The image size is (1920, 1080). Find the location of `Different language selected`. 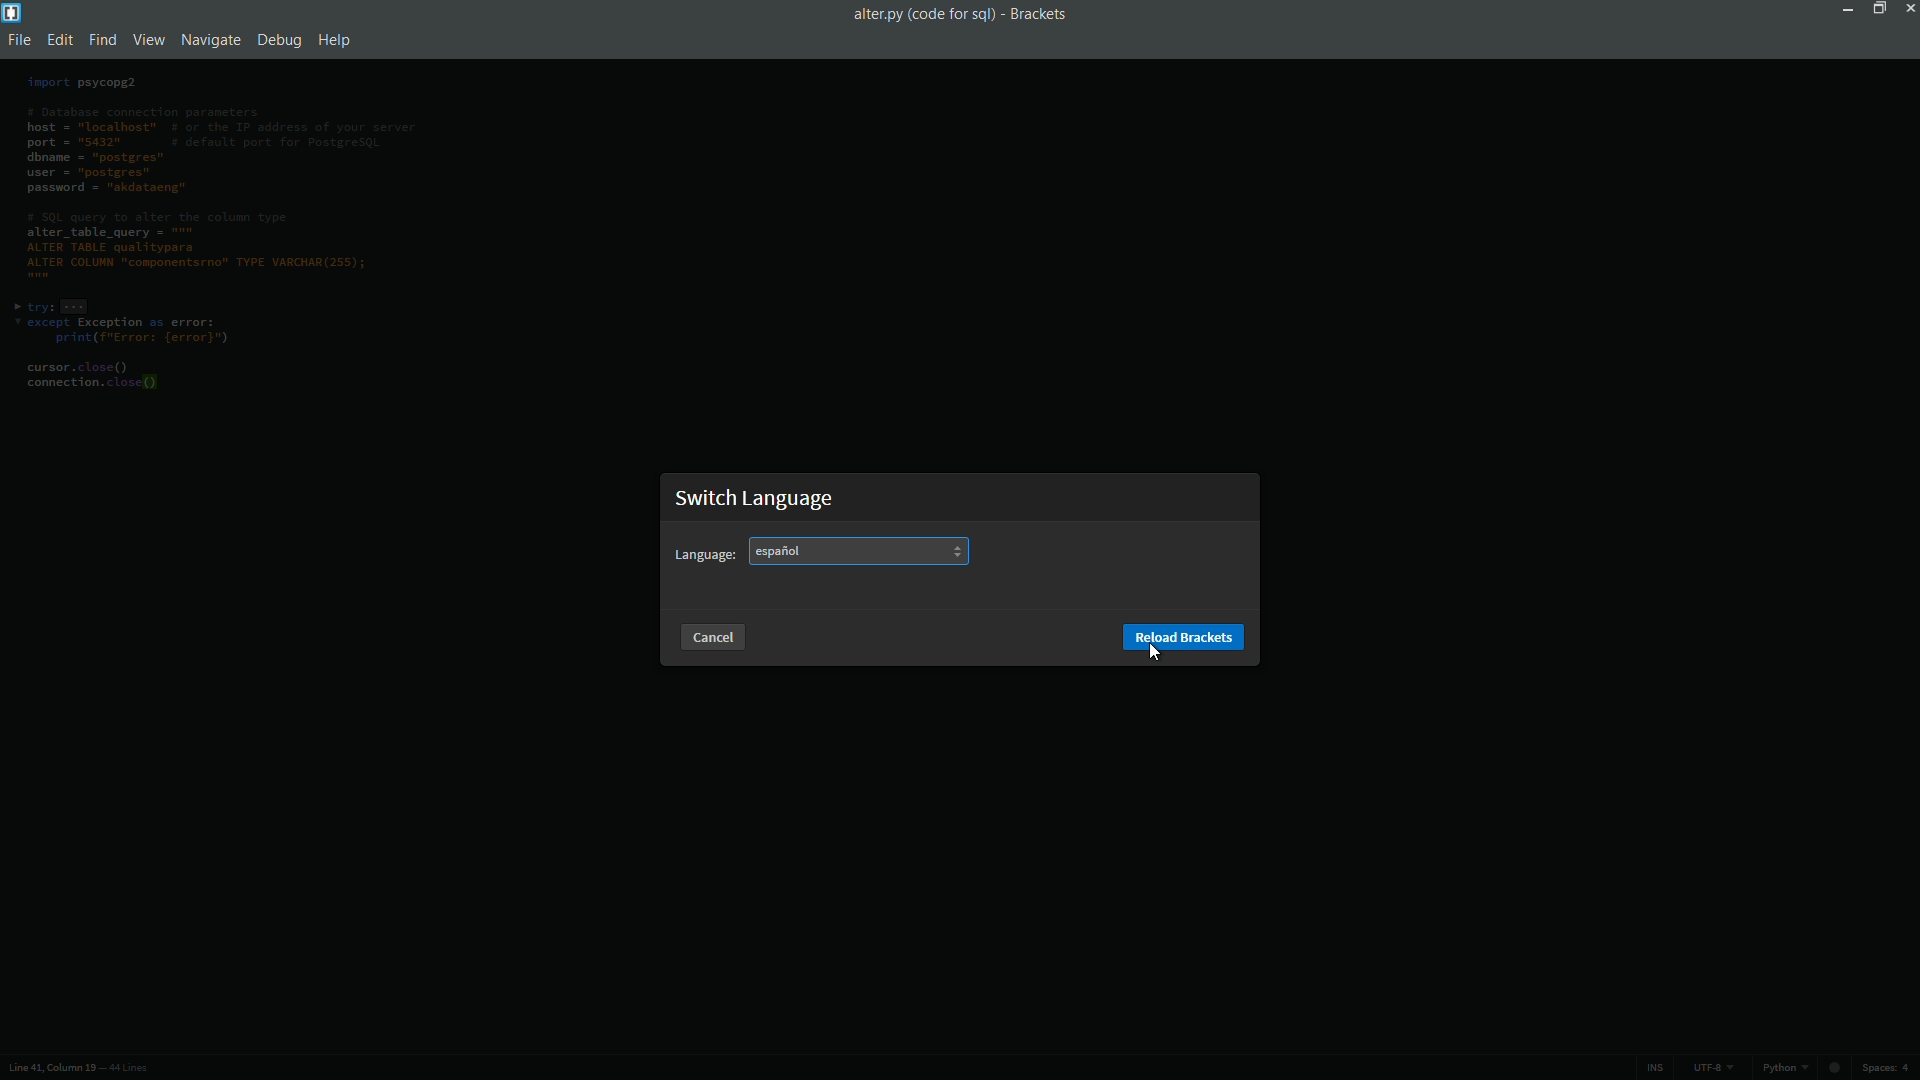

Different language selected is located at coordinates (775, 552).